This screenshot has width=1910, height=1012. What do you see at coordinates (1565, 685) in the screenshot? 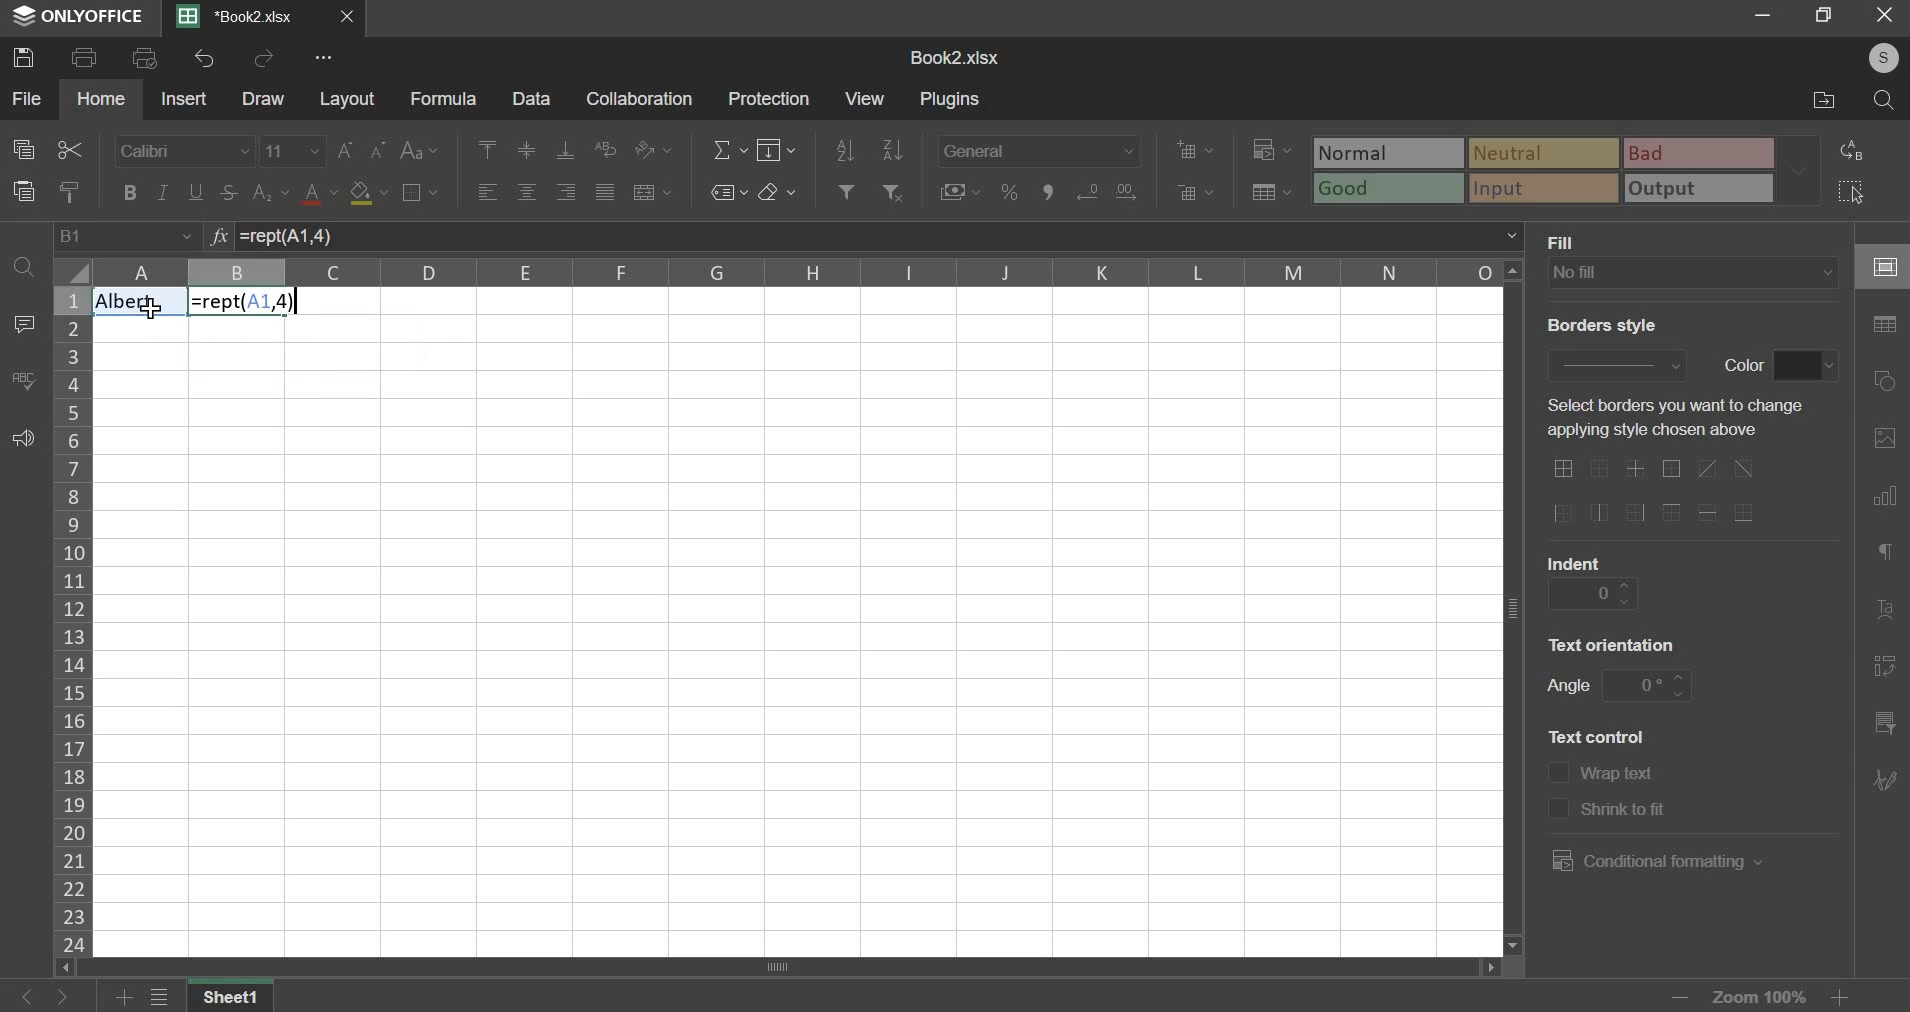
I see `text` at bounding box center [1565, 685].